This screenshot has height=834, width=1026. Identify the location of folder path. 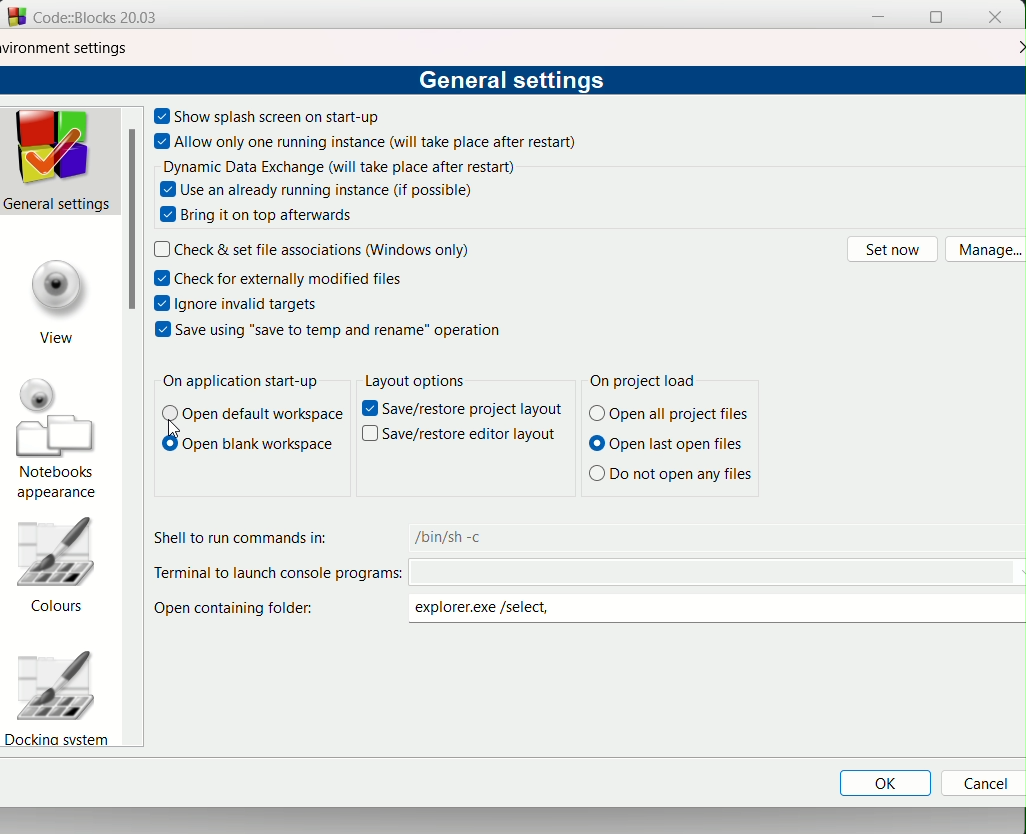
(495, 610).